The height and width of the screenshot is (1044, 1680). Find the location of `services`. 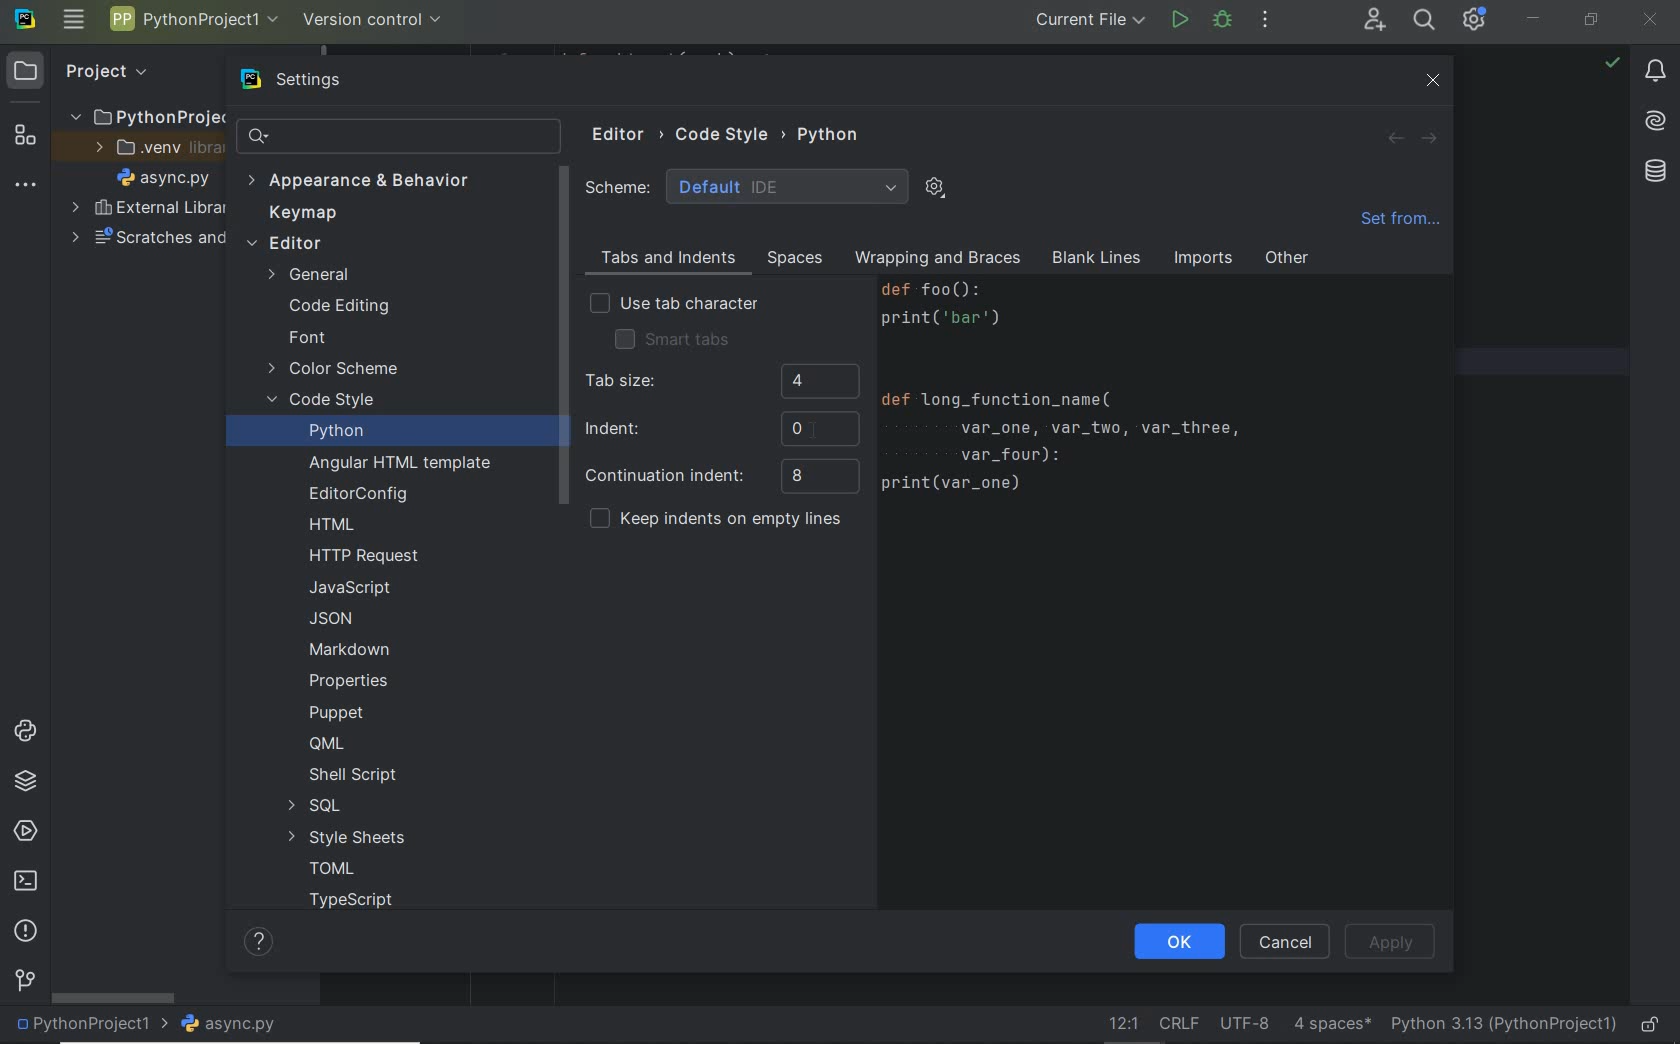

services is located at coordinates (24, 829).